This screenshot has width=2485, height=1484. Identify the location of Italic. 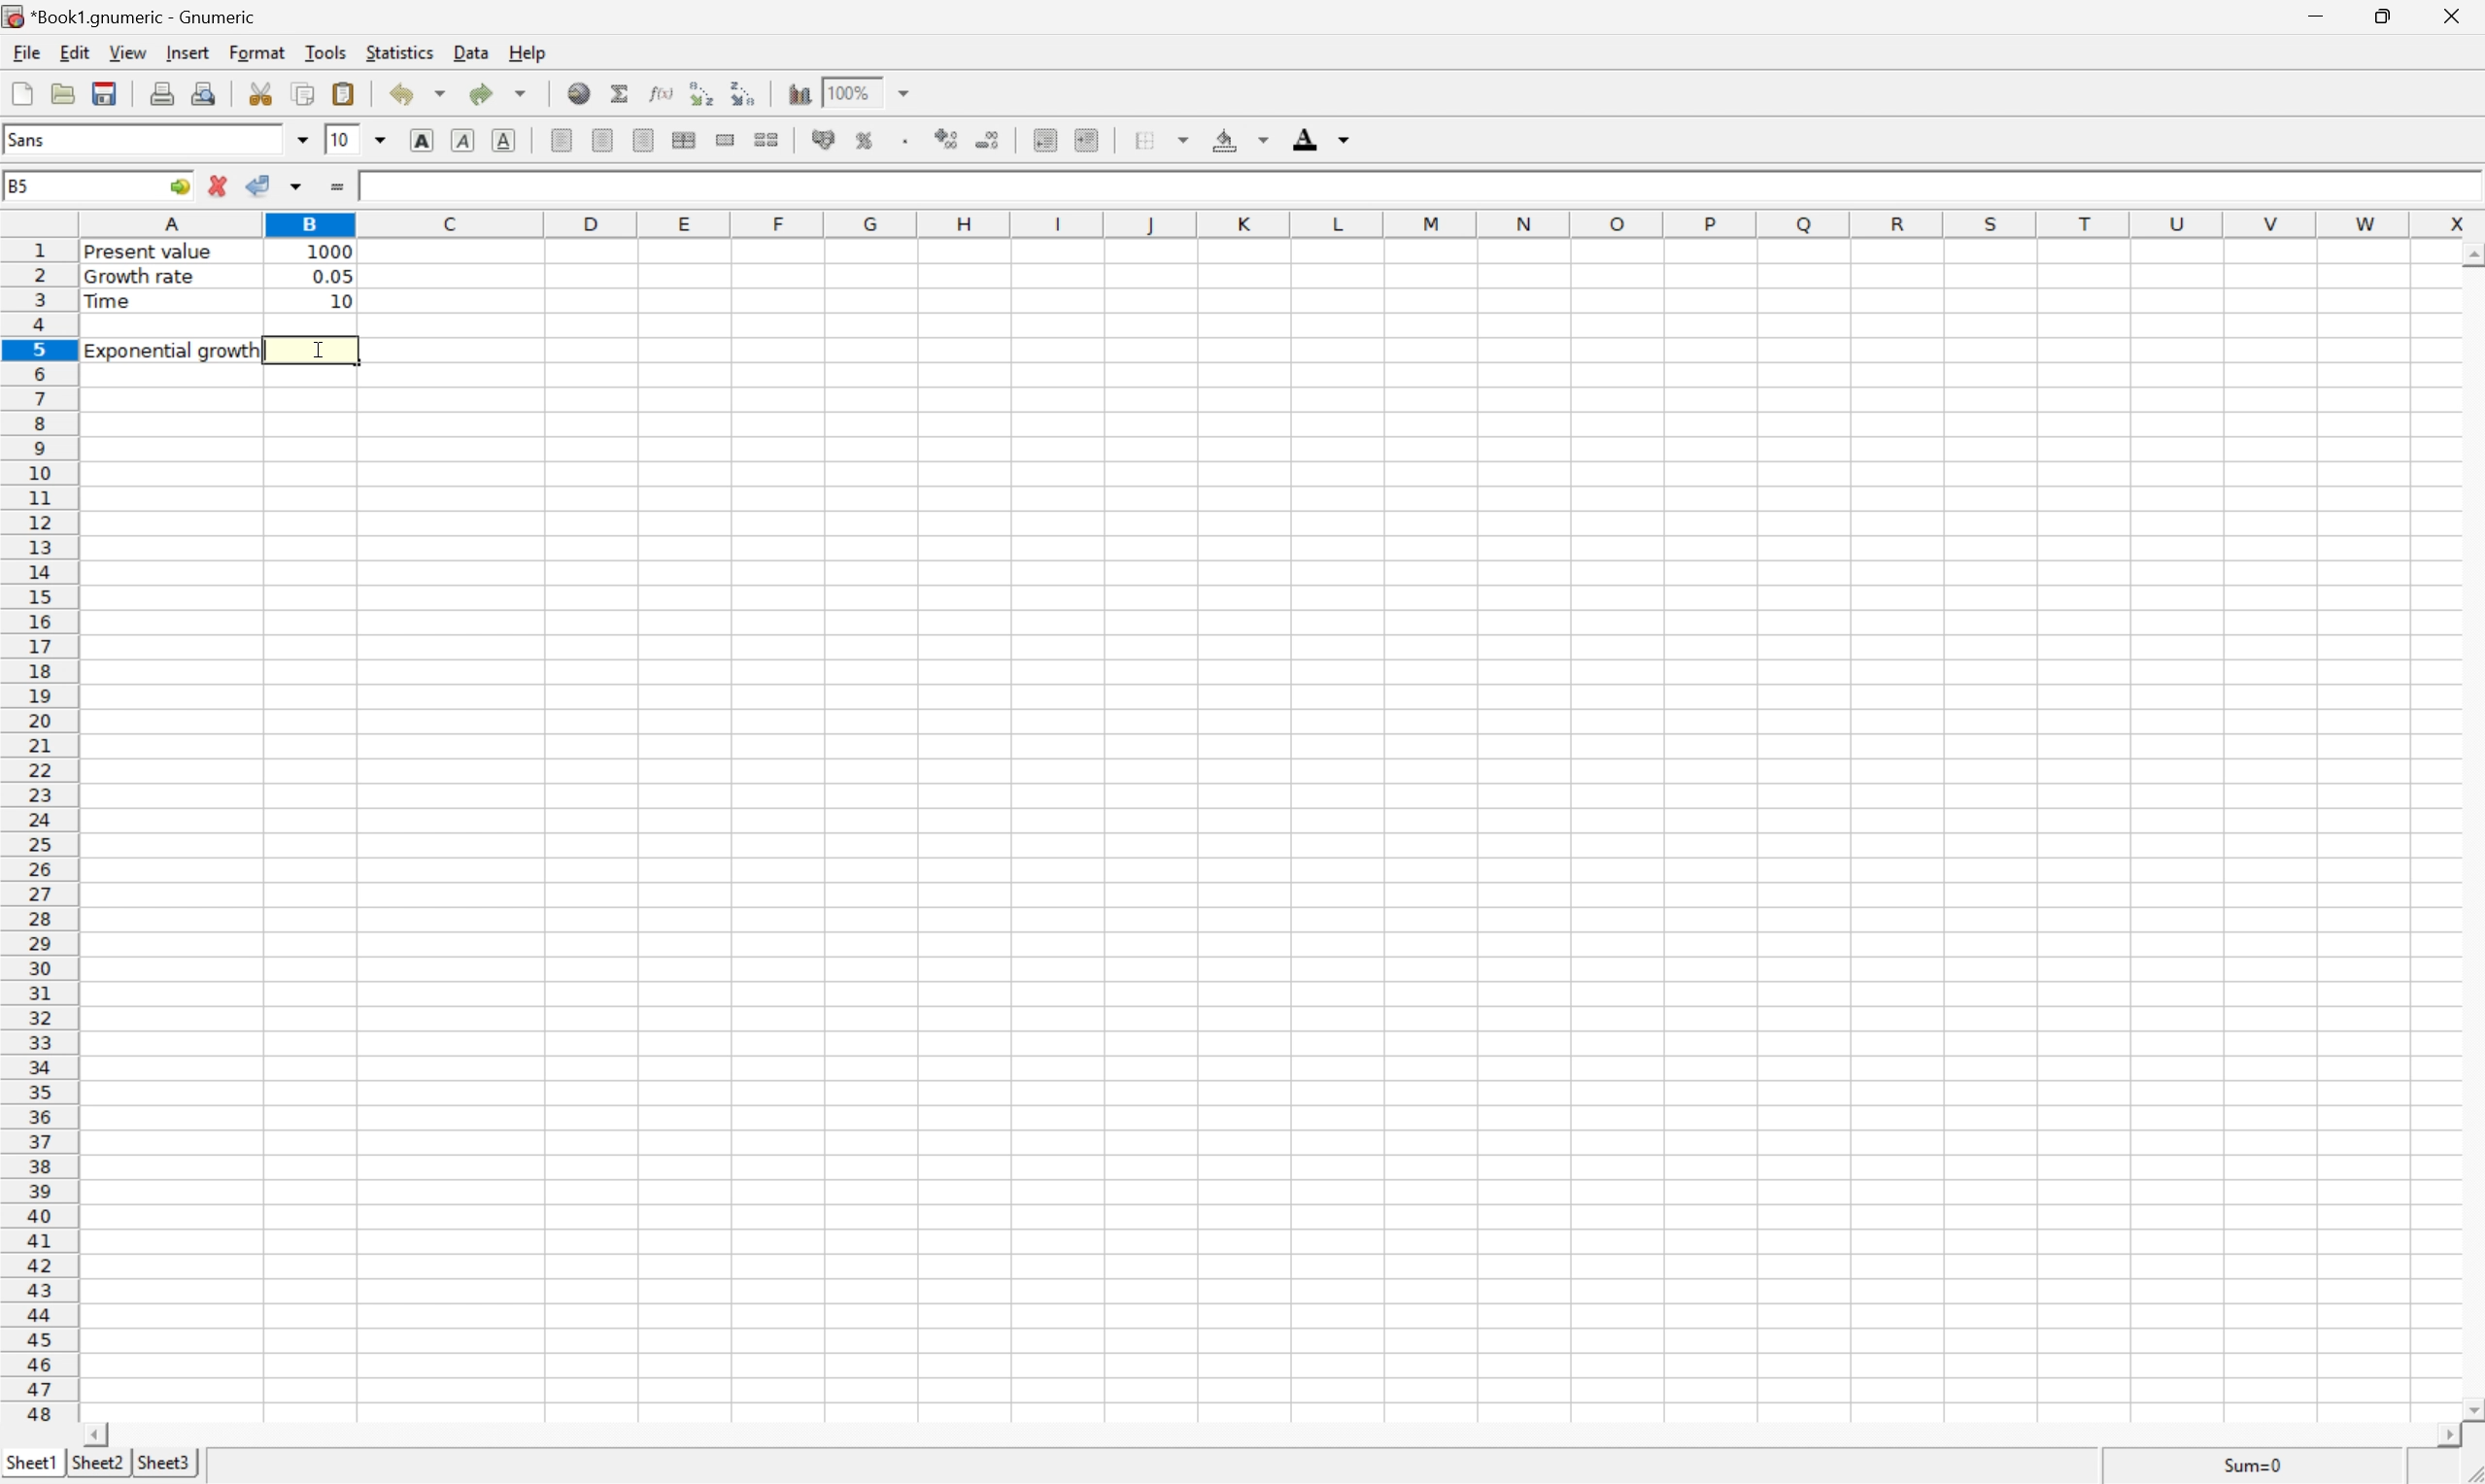
(461, 139).